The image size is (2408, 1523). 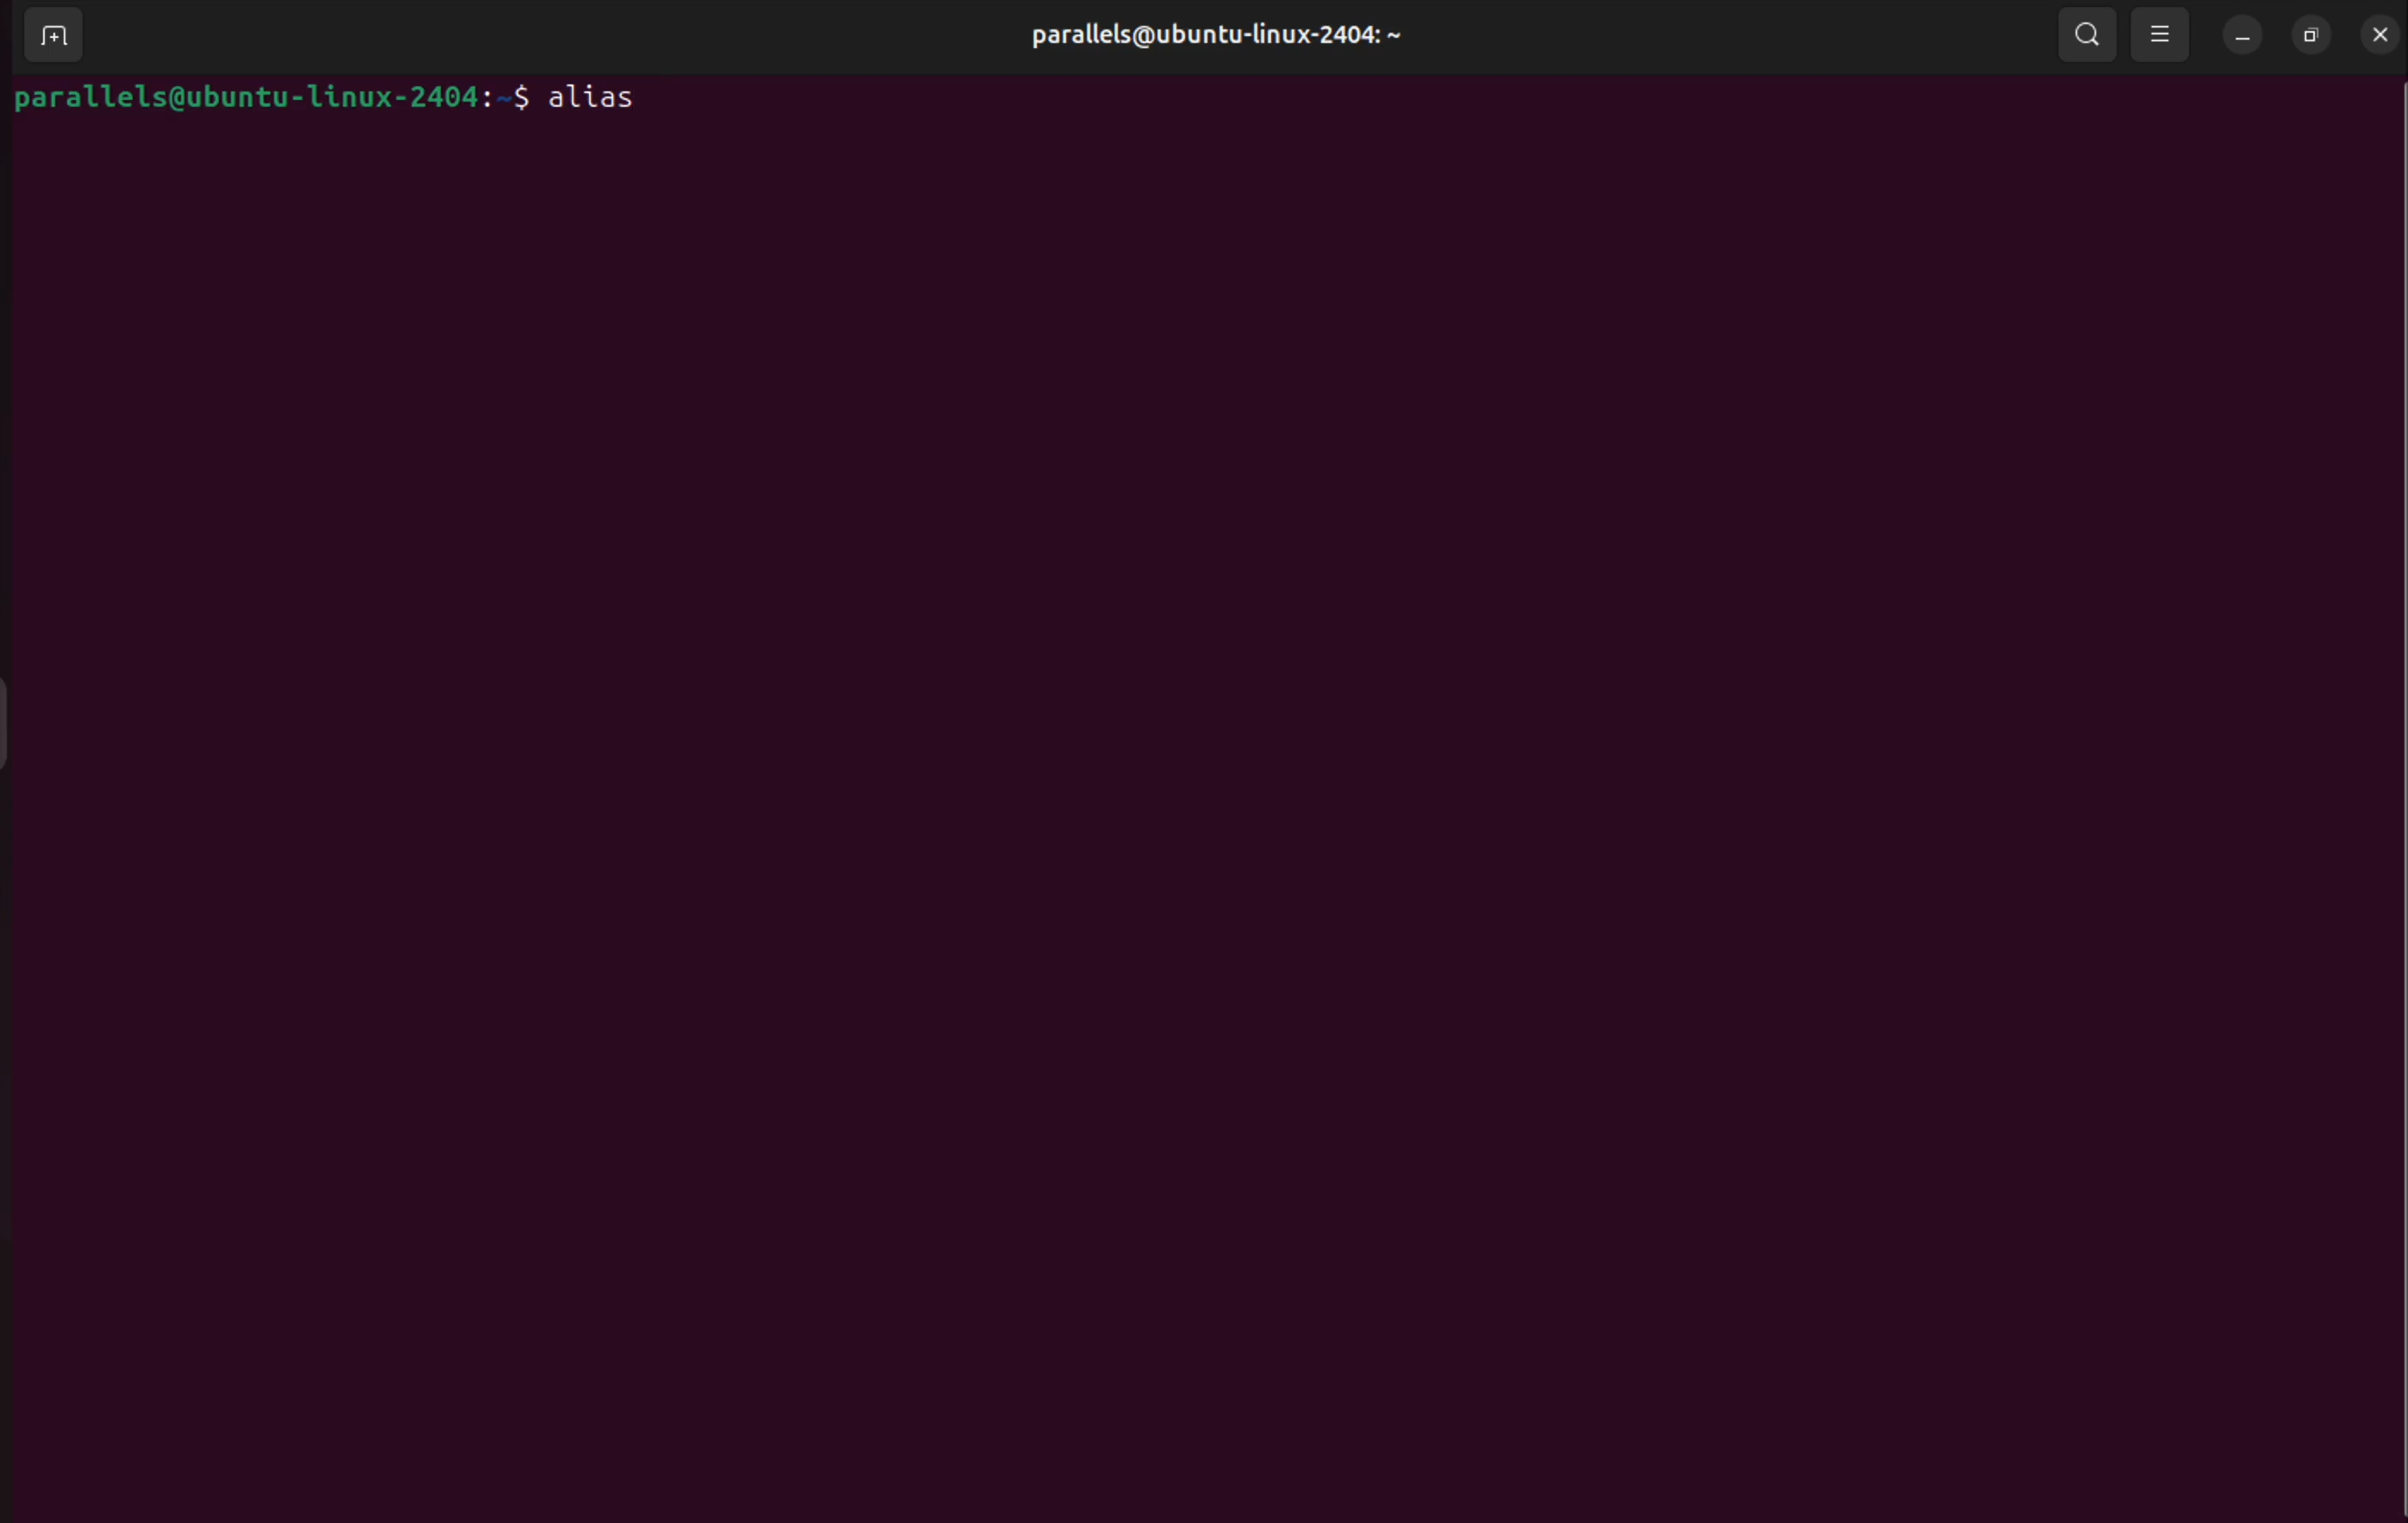 I want to click on bash prompt, so click(x=270, y=97).